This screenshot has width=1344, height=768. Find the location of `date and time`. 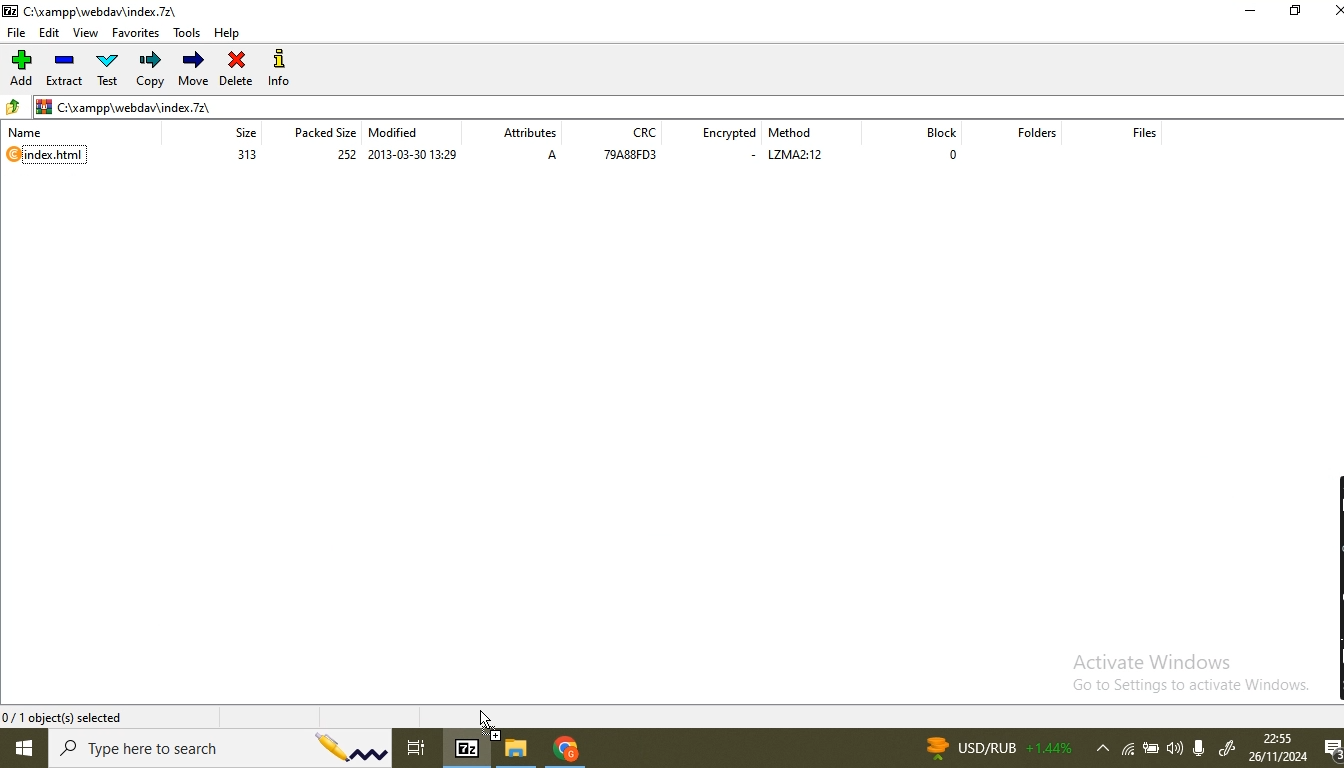

date and time is located at coordinates (1277, 748).